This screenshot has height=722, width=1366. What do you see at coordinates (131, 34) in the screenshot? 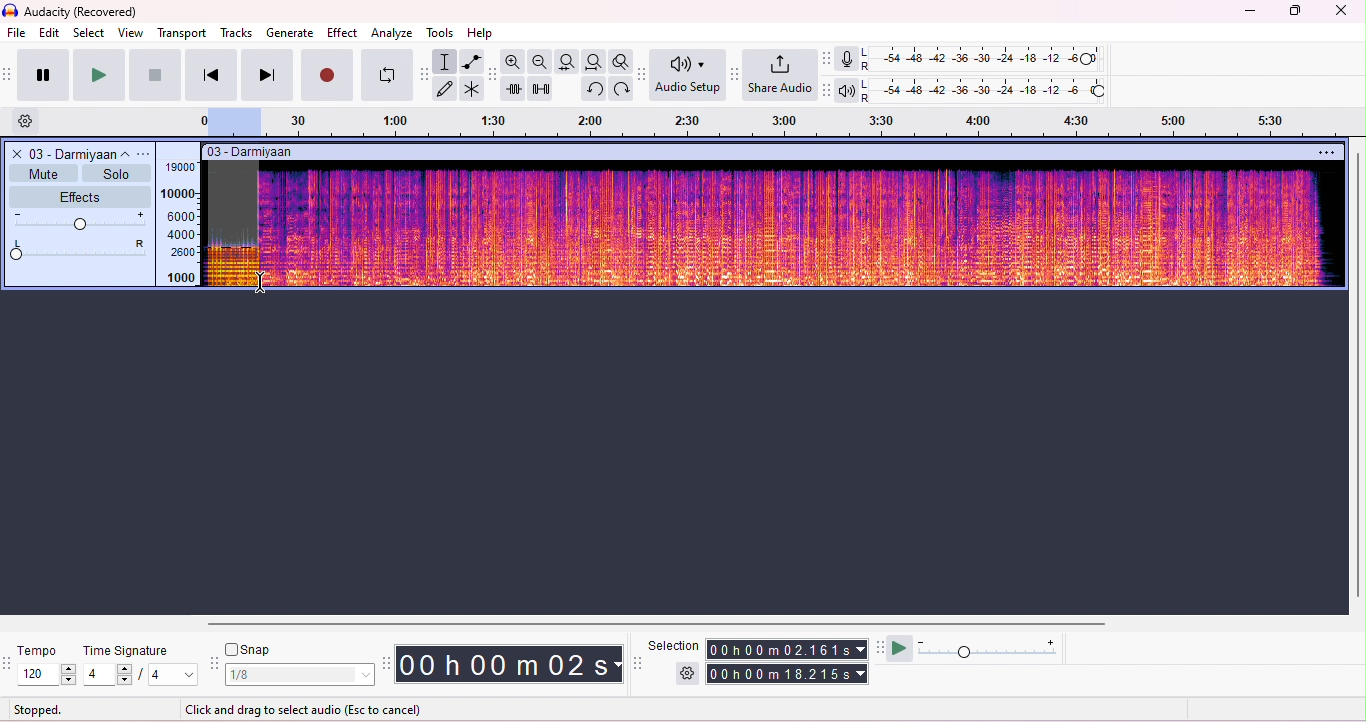
I see `view` at bounding box center [131, 34].